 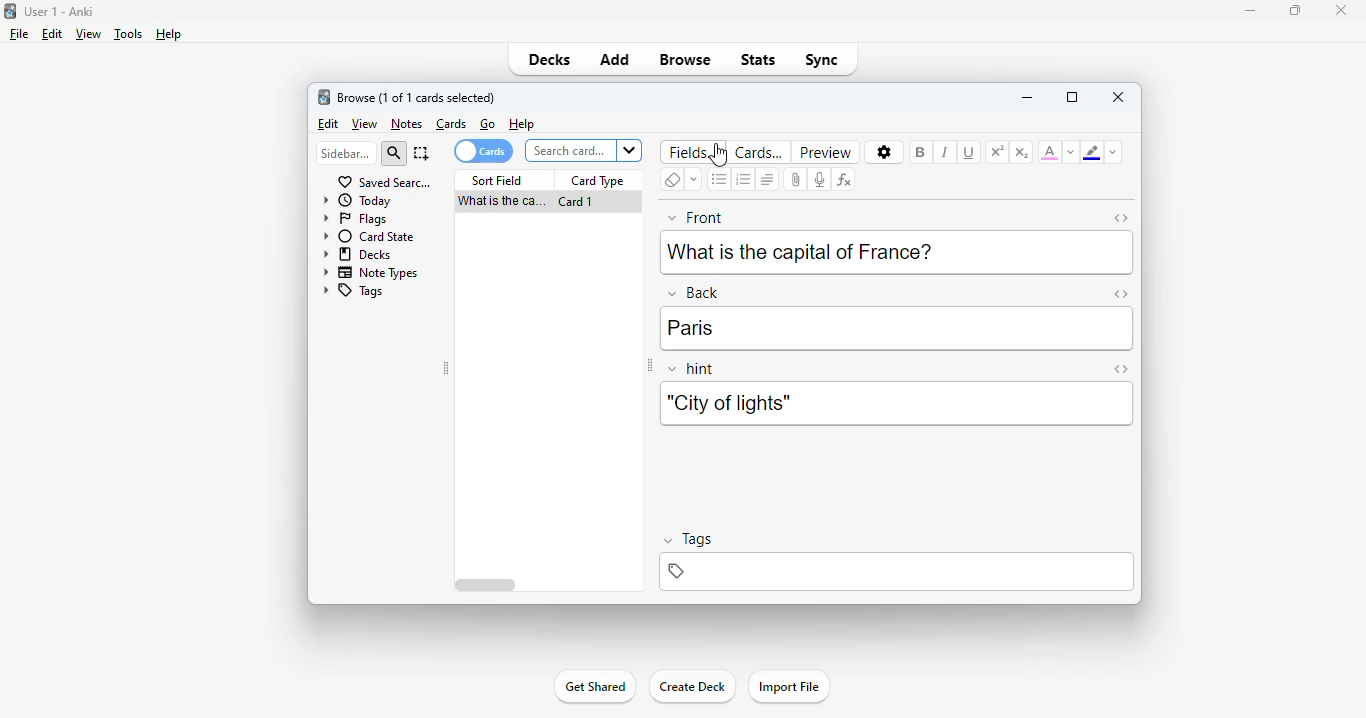 What do you see at coordinates (406, 124) in the screenshot?
I see `notes` at bounding box center [406, 124].